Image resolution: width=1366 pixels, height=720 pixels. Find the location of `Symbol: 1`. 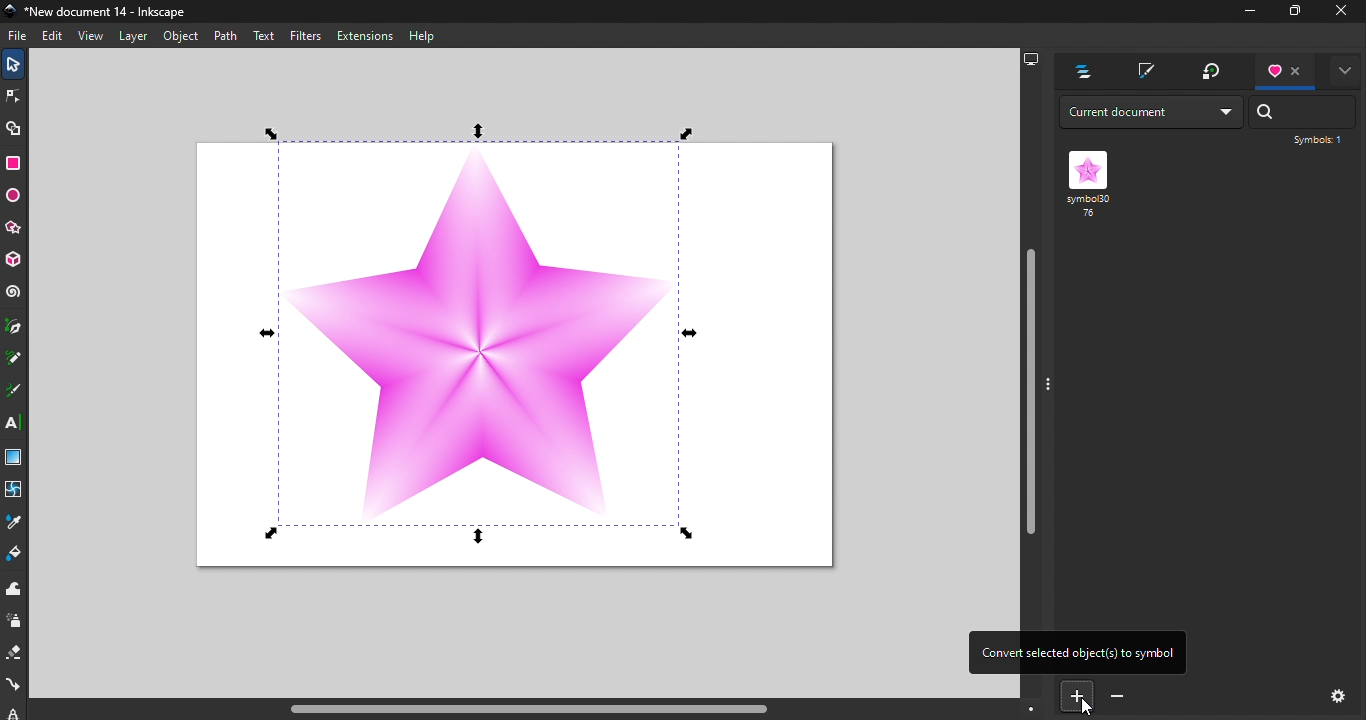

Symbol: 1 is located at coordinates (1306, 142).